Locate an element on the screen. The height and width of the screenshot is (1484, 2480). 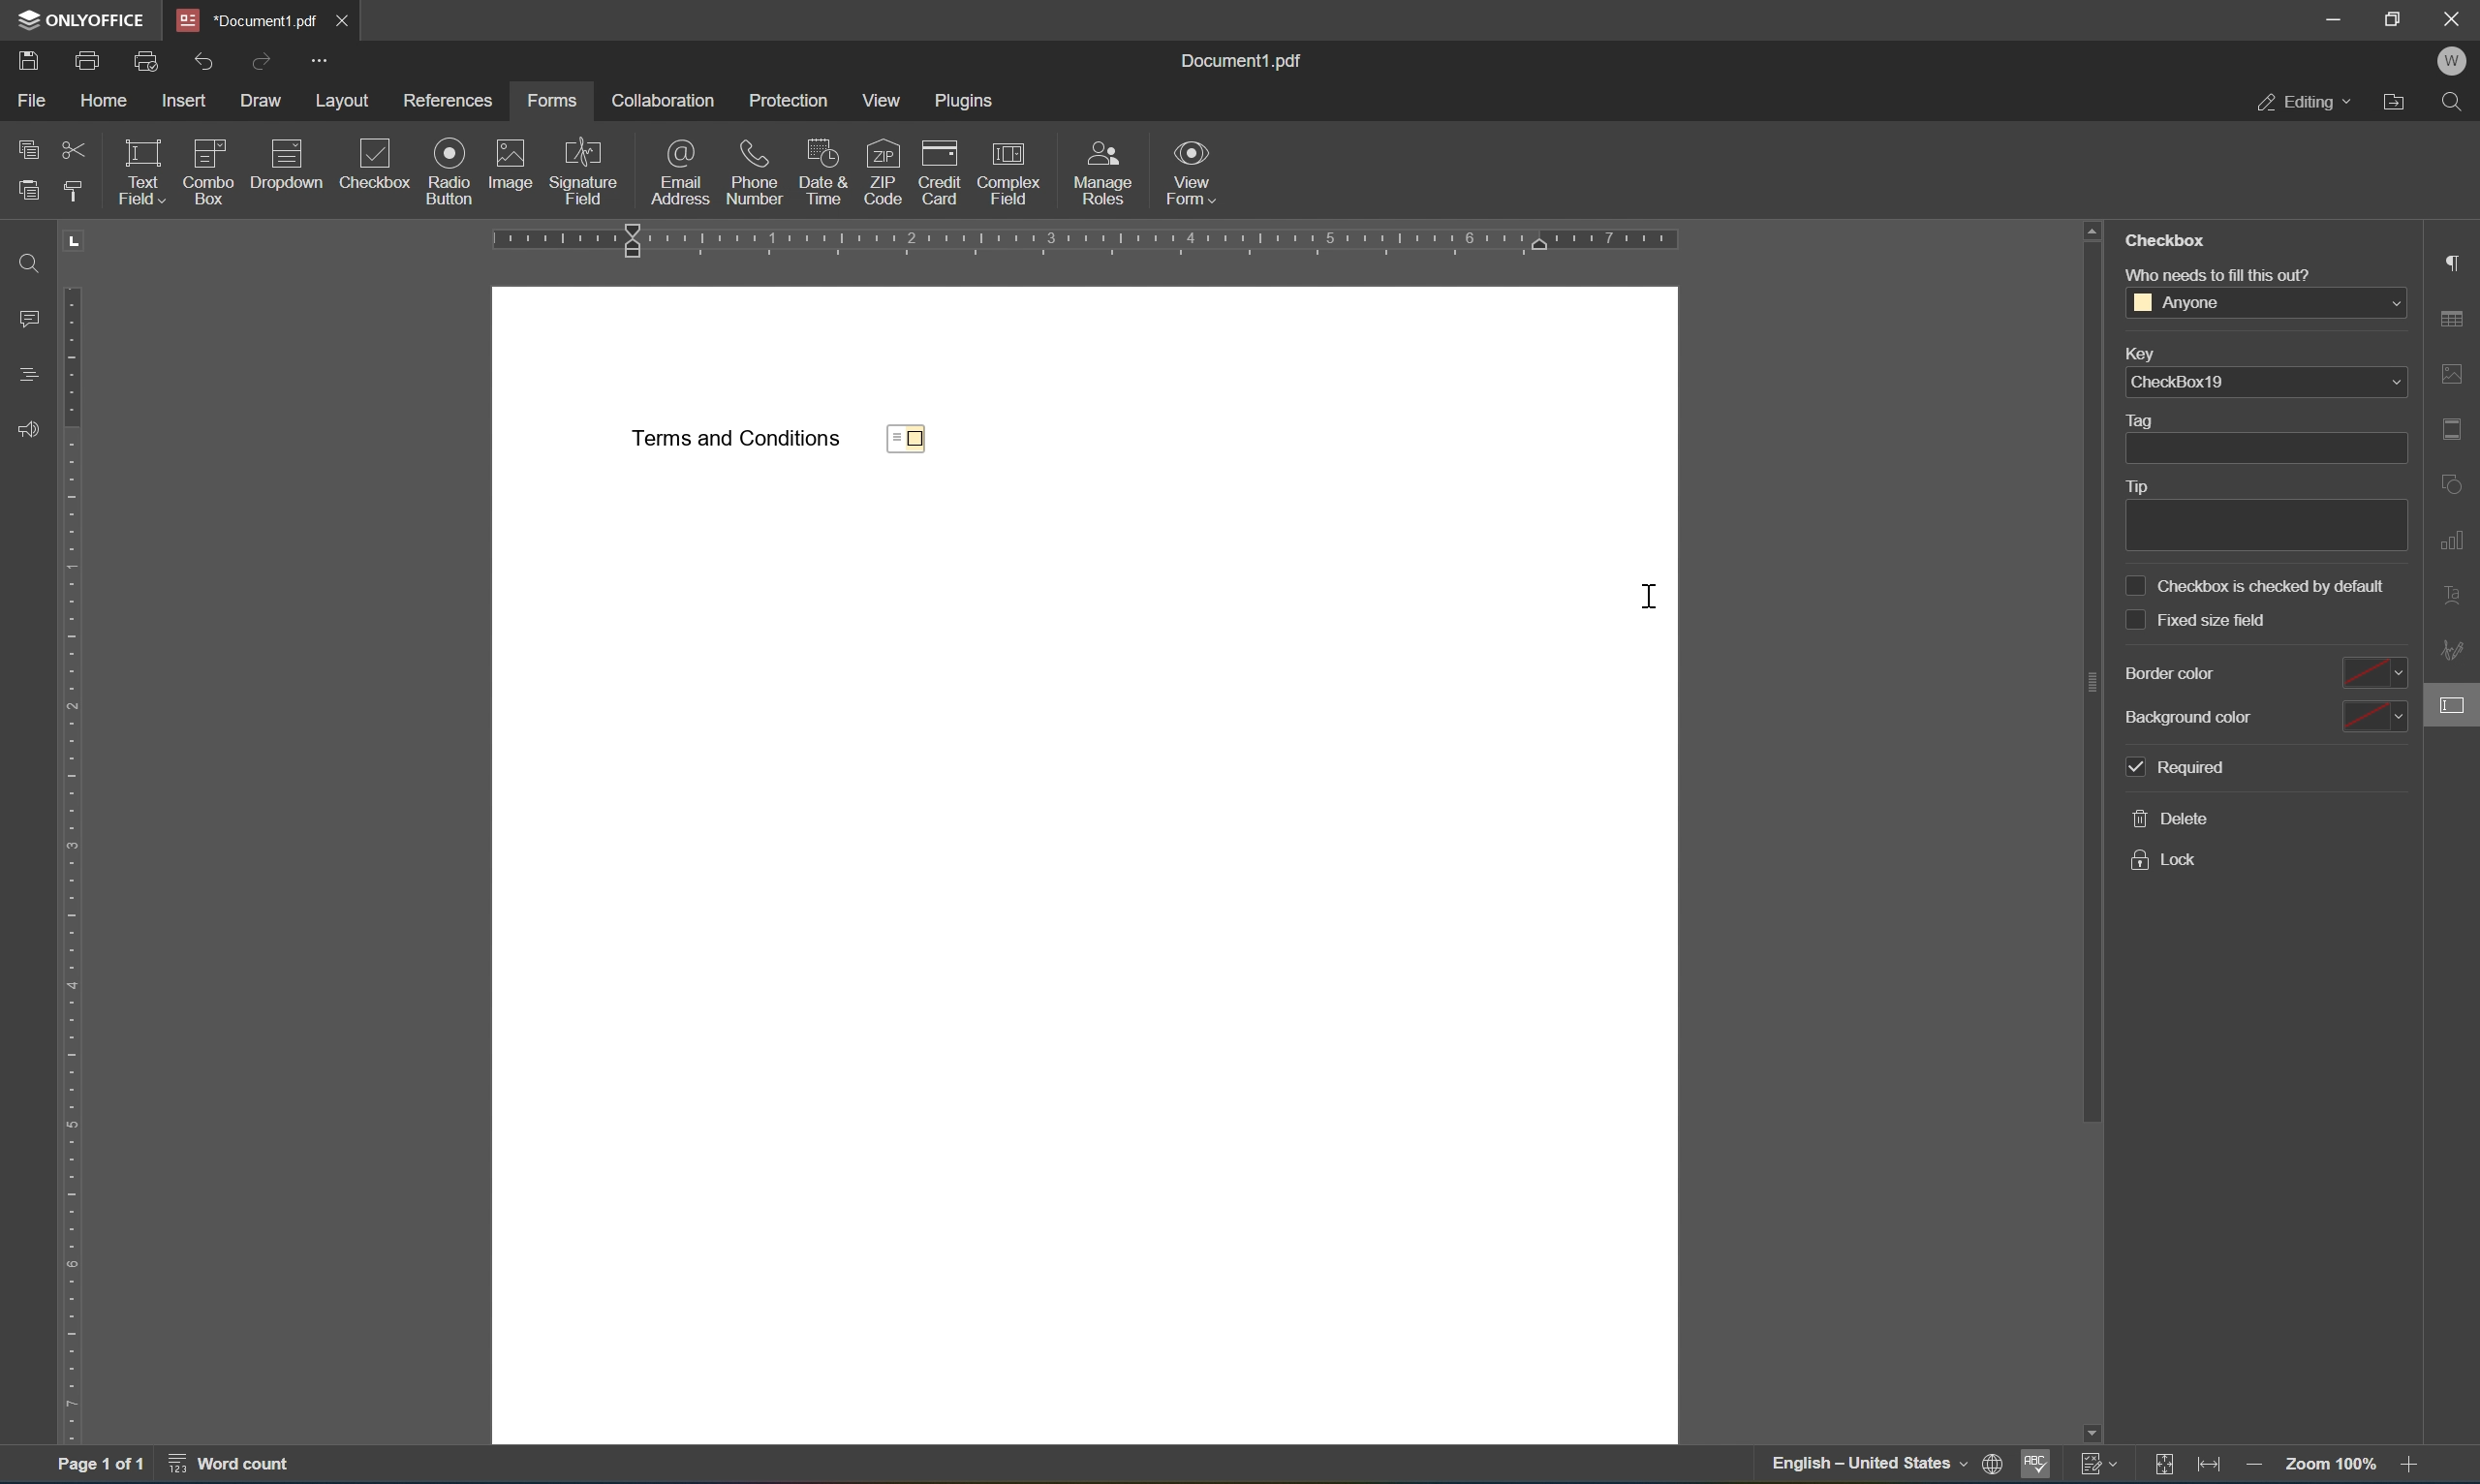
cut is located at coordinates (75, 152).